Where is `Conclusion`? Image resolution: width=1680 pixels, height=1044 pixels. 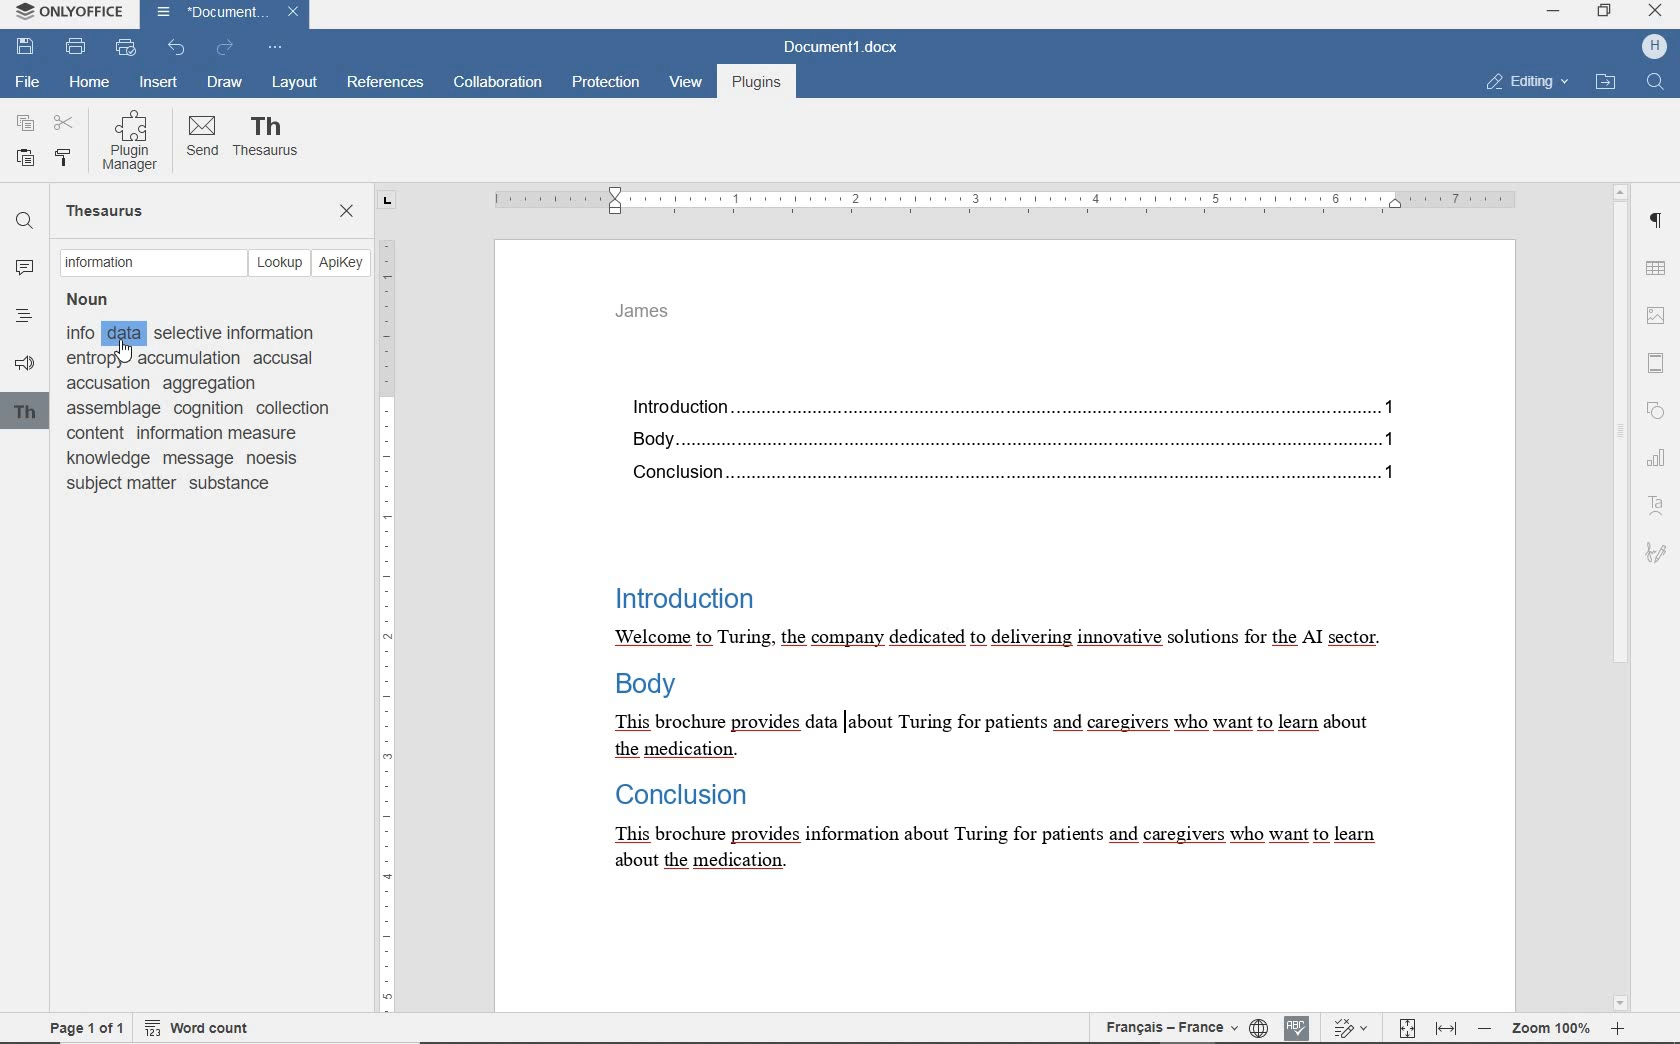 Conclusion is located at coordinates (684, 796).